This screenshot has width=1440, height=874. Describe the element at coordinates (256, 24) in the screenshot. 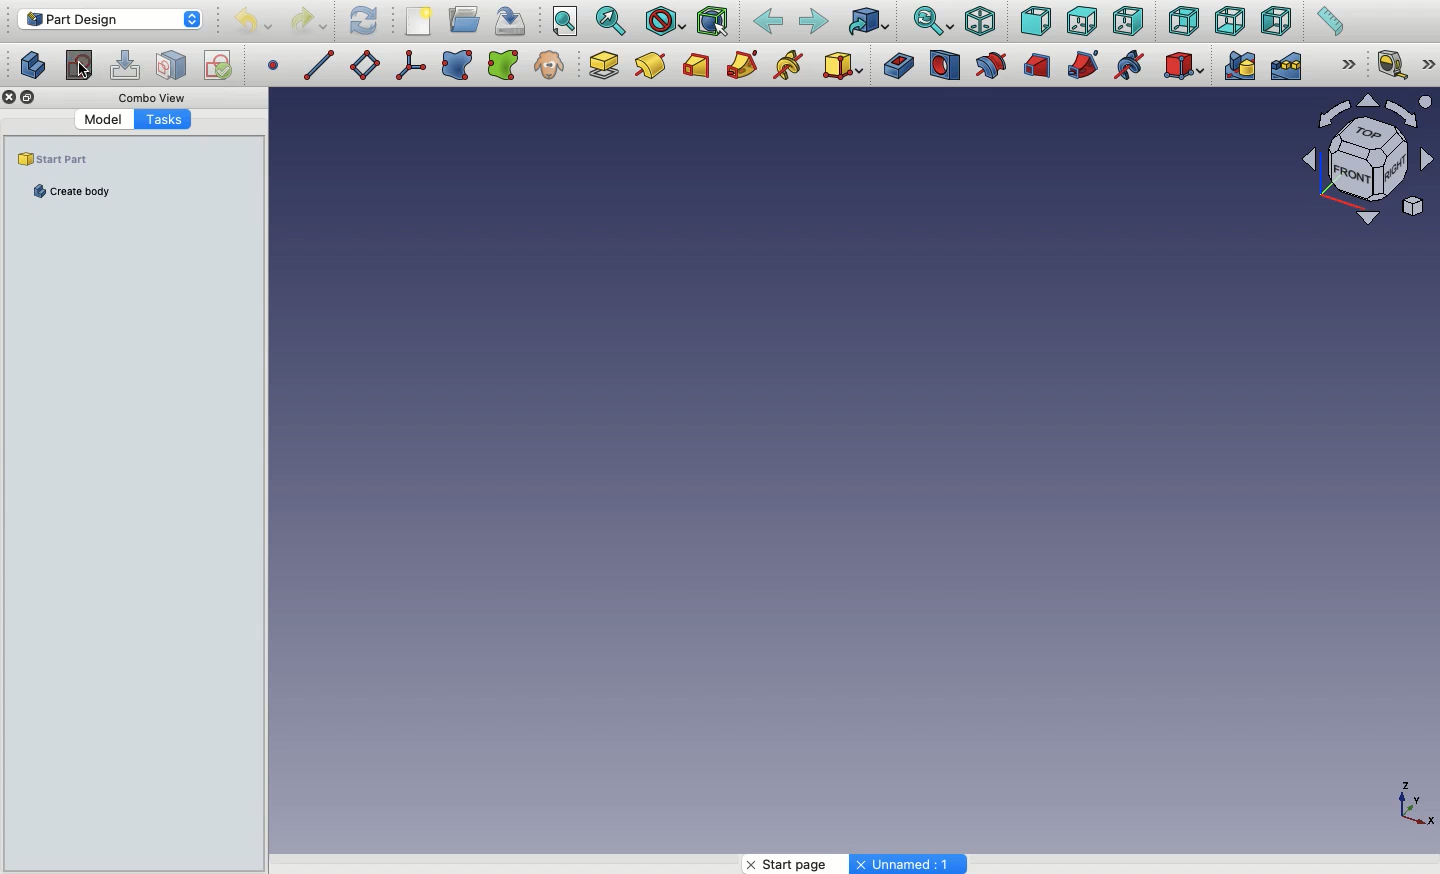

I see `Undo` at that location.